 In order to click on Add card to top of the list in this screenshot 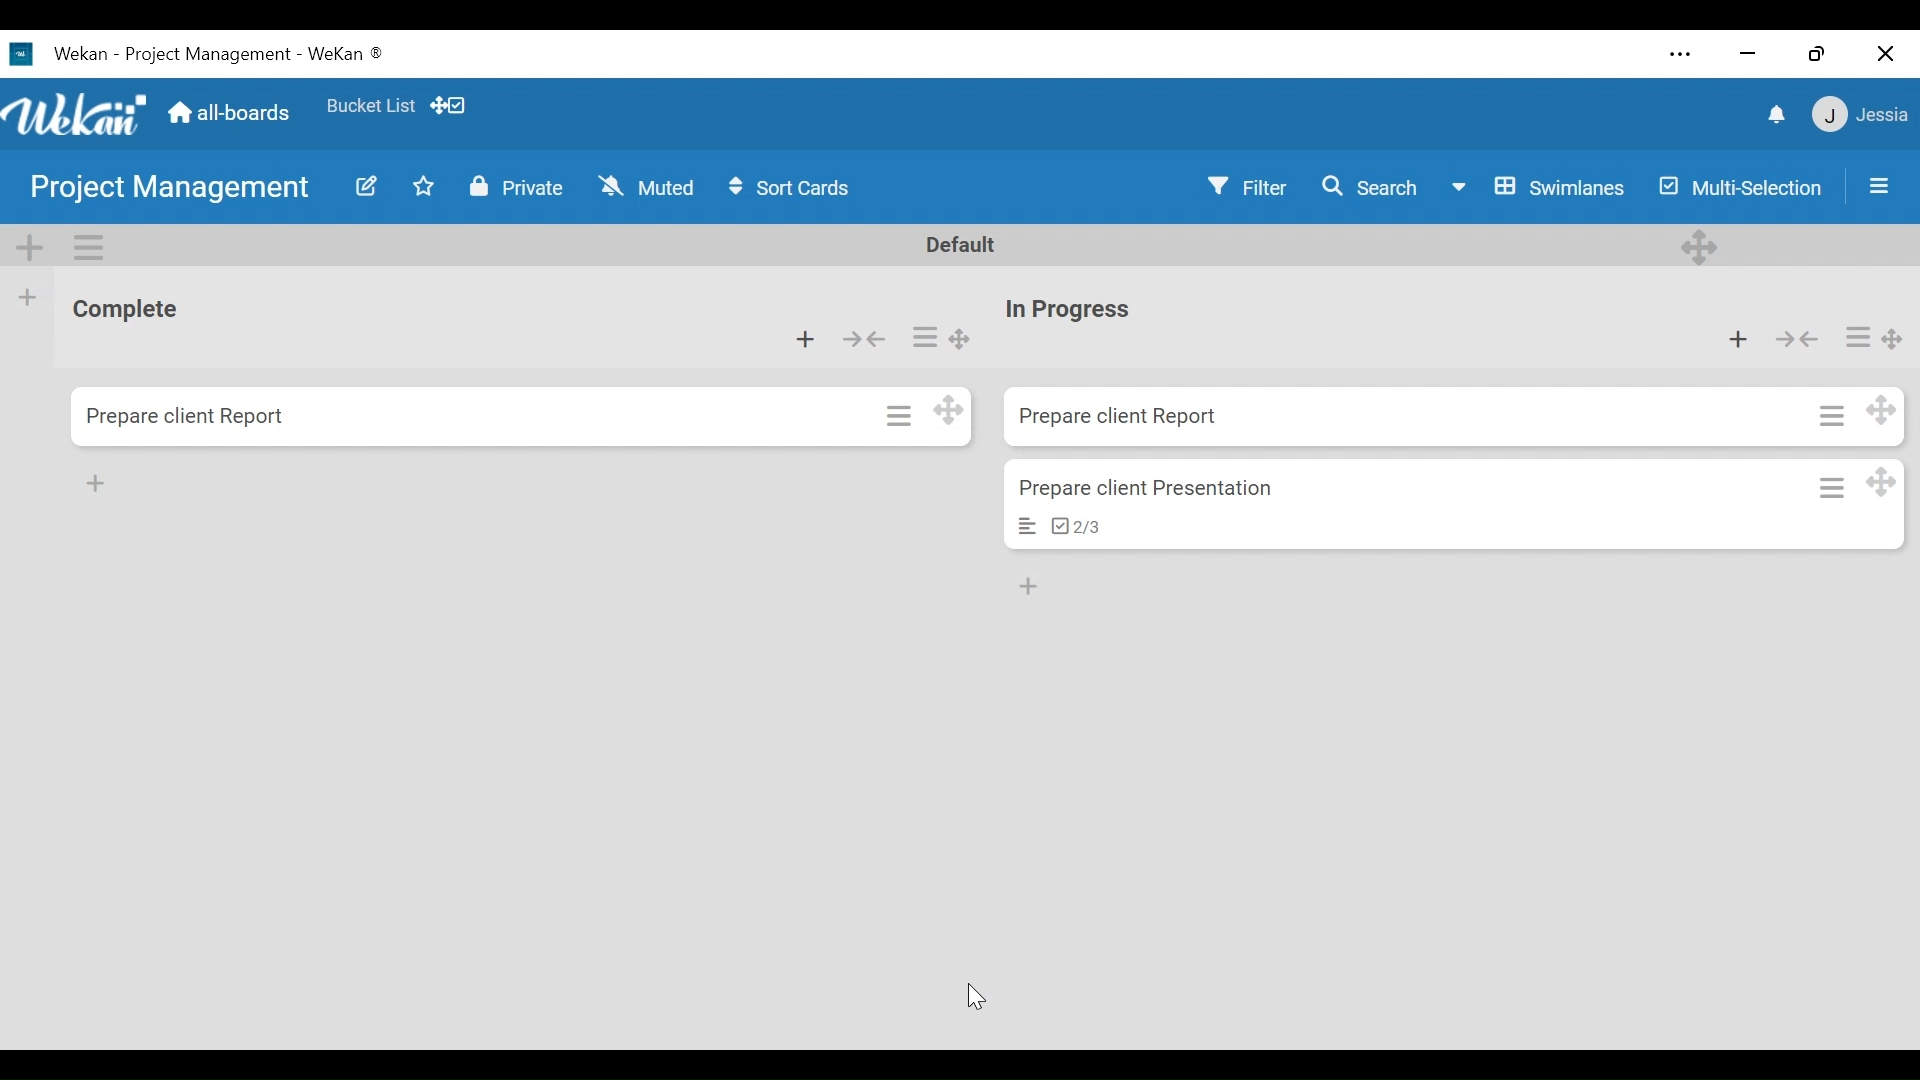, I will do `click(803, 340)`.